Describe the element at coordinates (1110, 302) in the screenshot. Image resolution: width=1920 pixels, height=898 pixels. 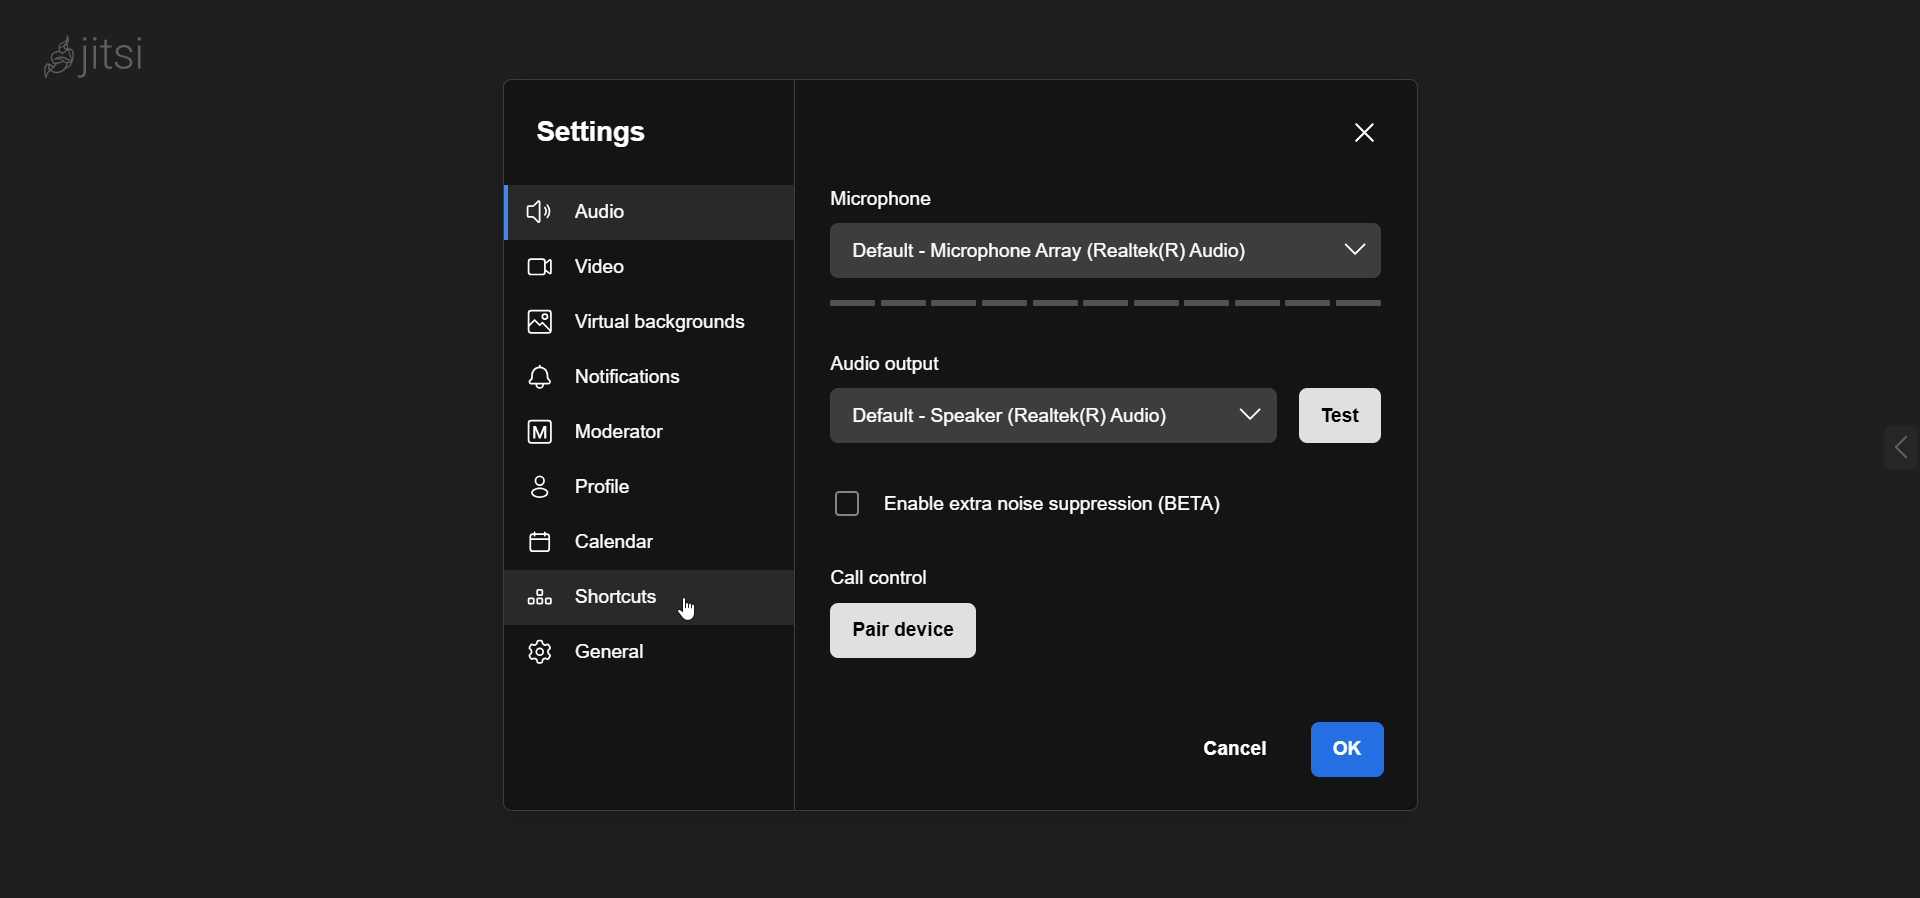
I see `volume` at that location.